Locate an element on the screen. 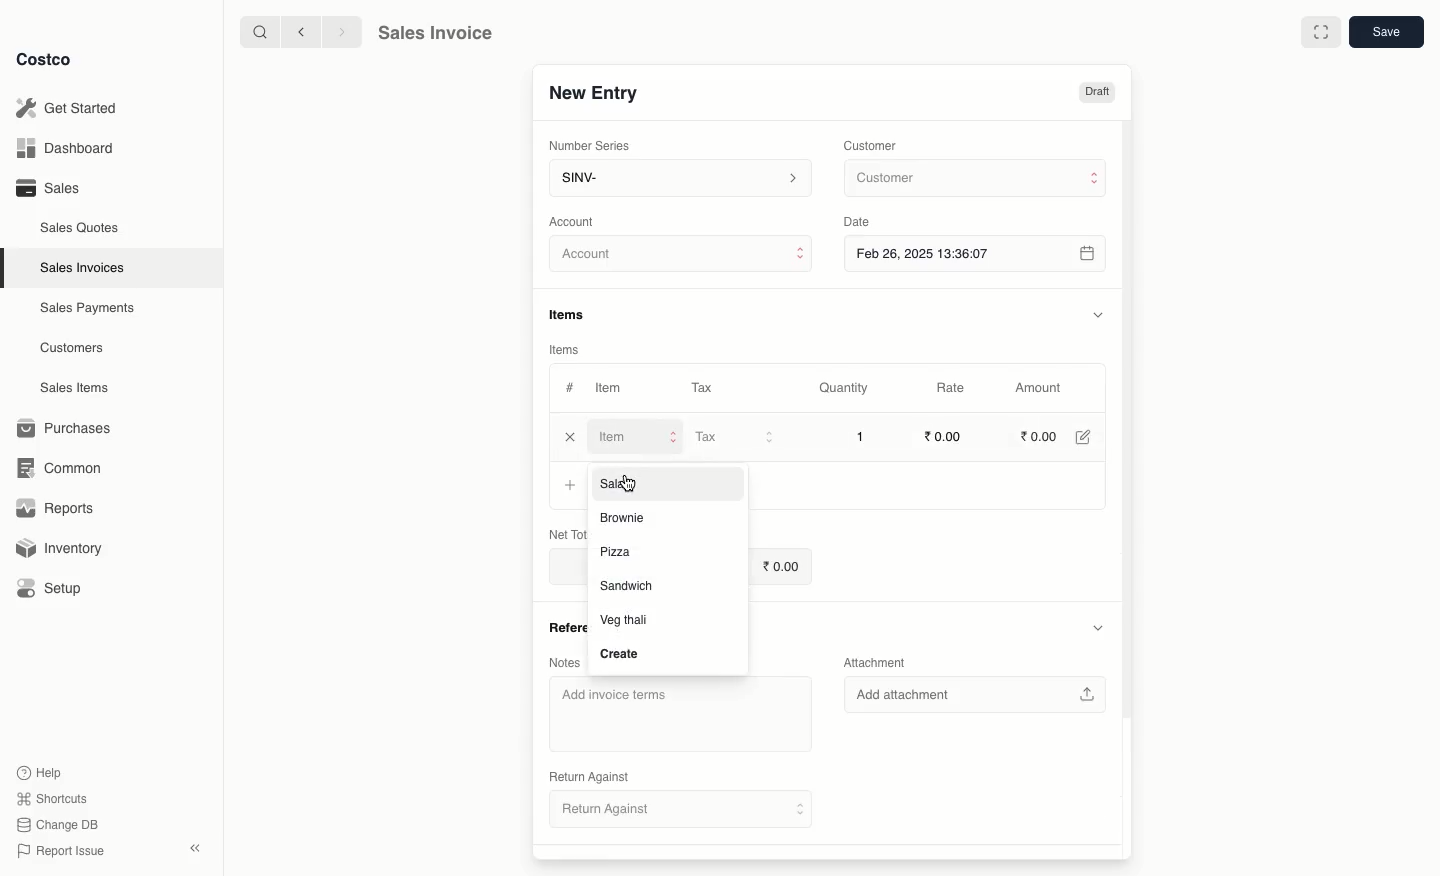  Draft is located at coordinates (1097, 93).